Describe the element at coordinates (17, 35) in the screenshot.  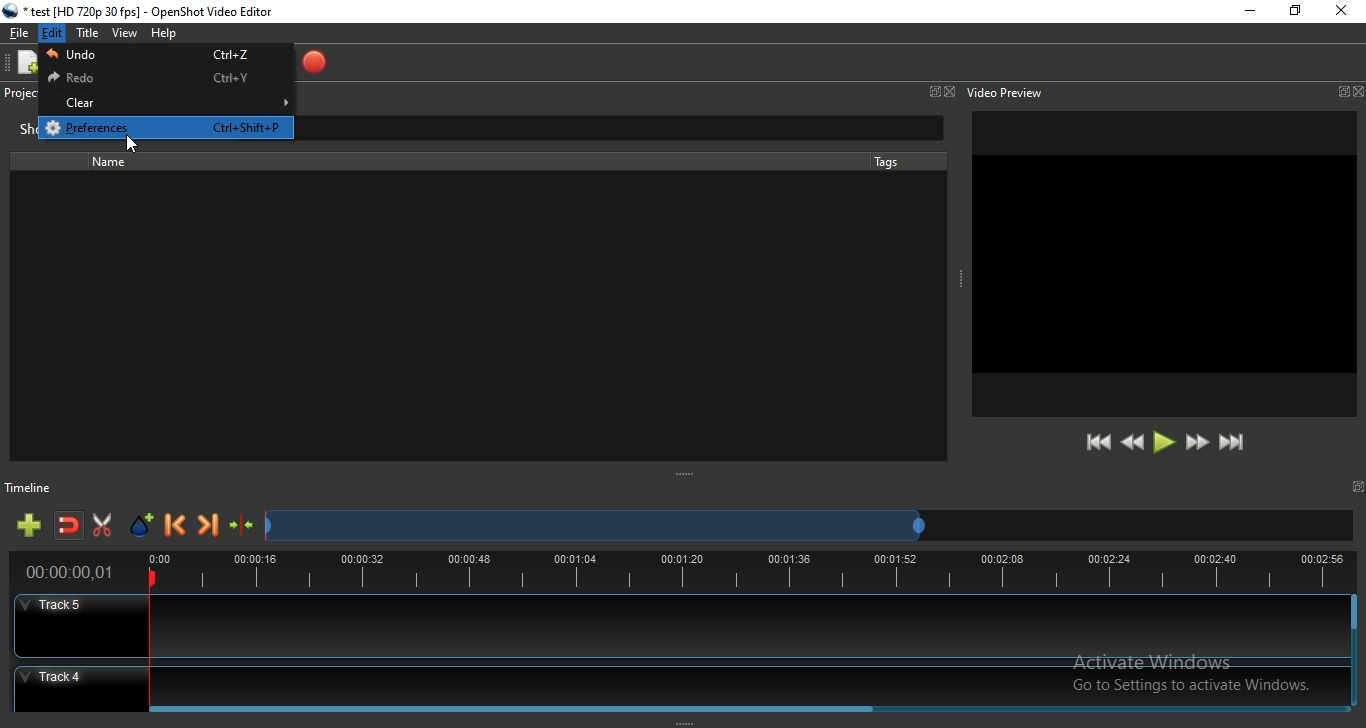
I see `File` at that location.